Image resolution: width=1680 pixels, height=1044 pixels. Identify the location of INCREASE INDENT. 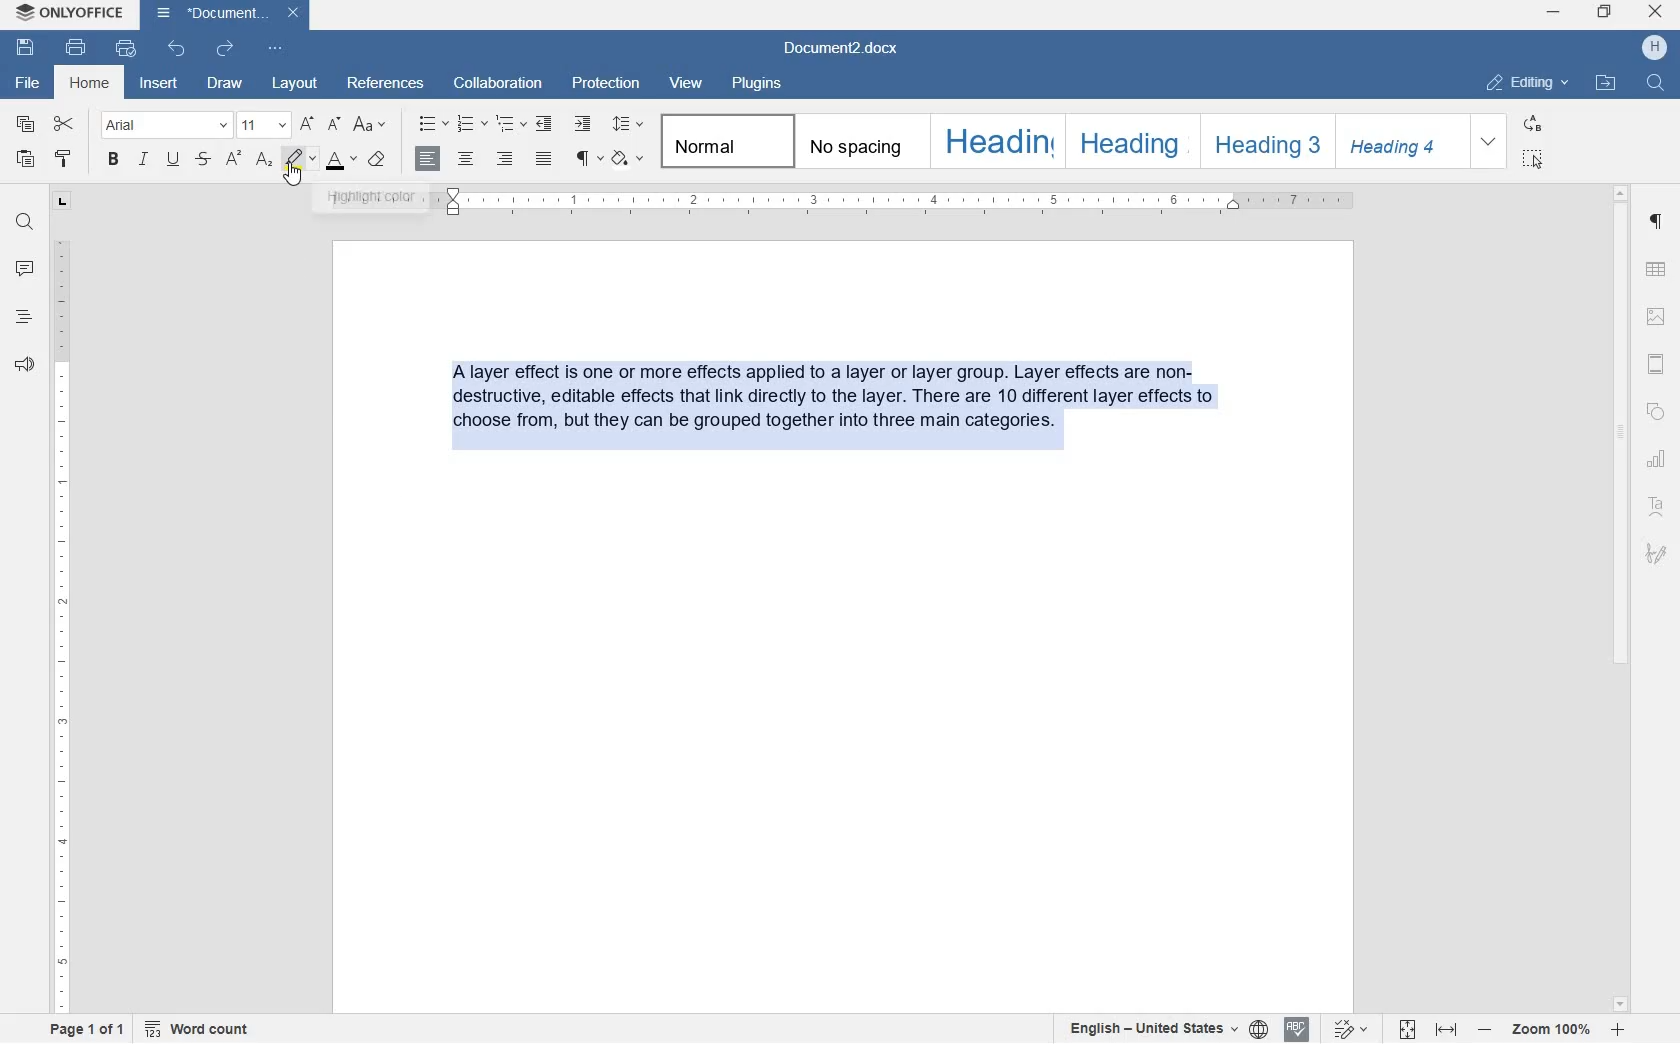
(583, 125).